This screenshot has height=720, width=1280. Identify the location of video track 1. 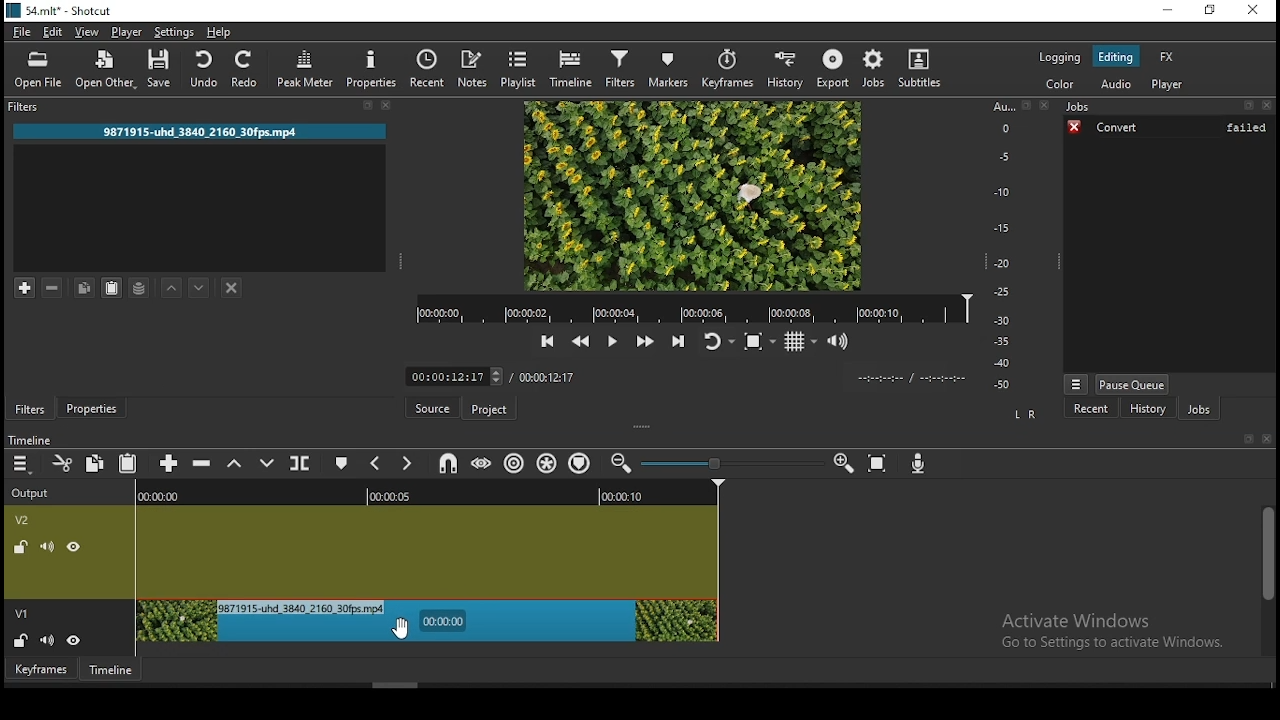
(428, 621).